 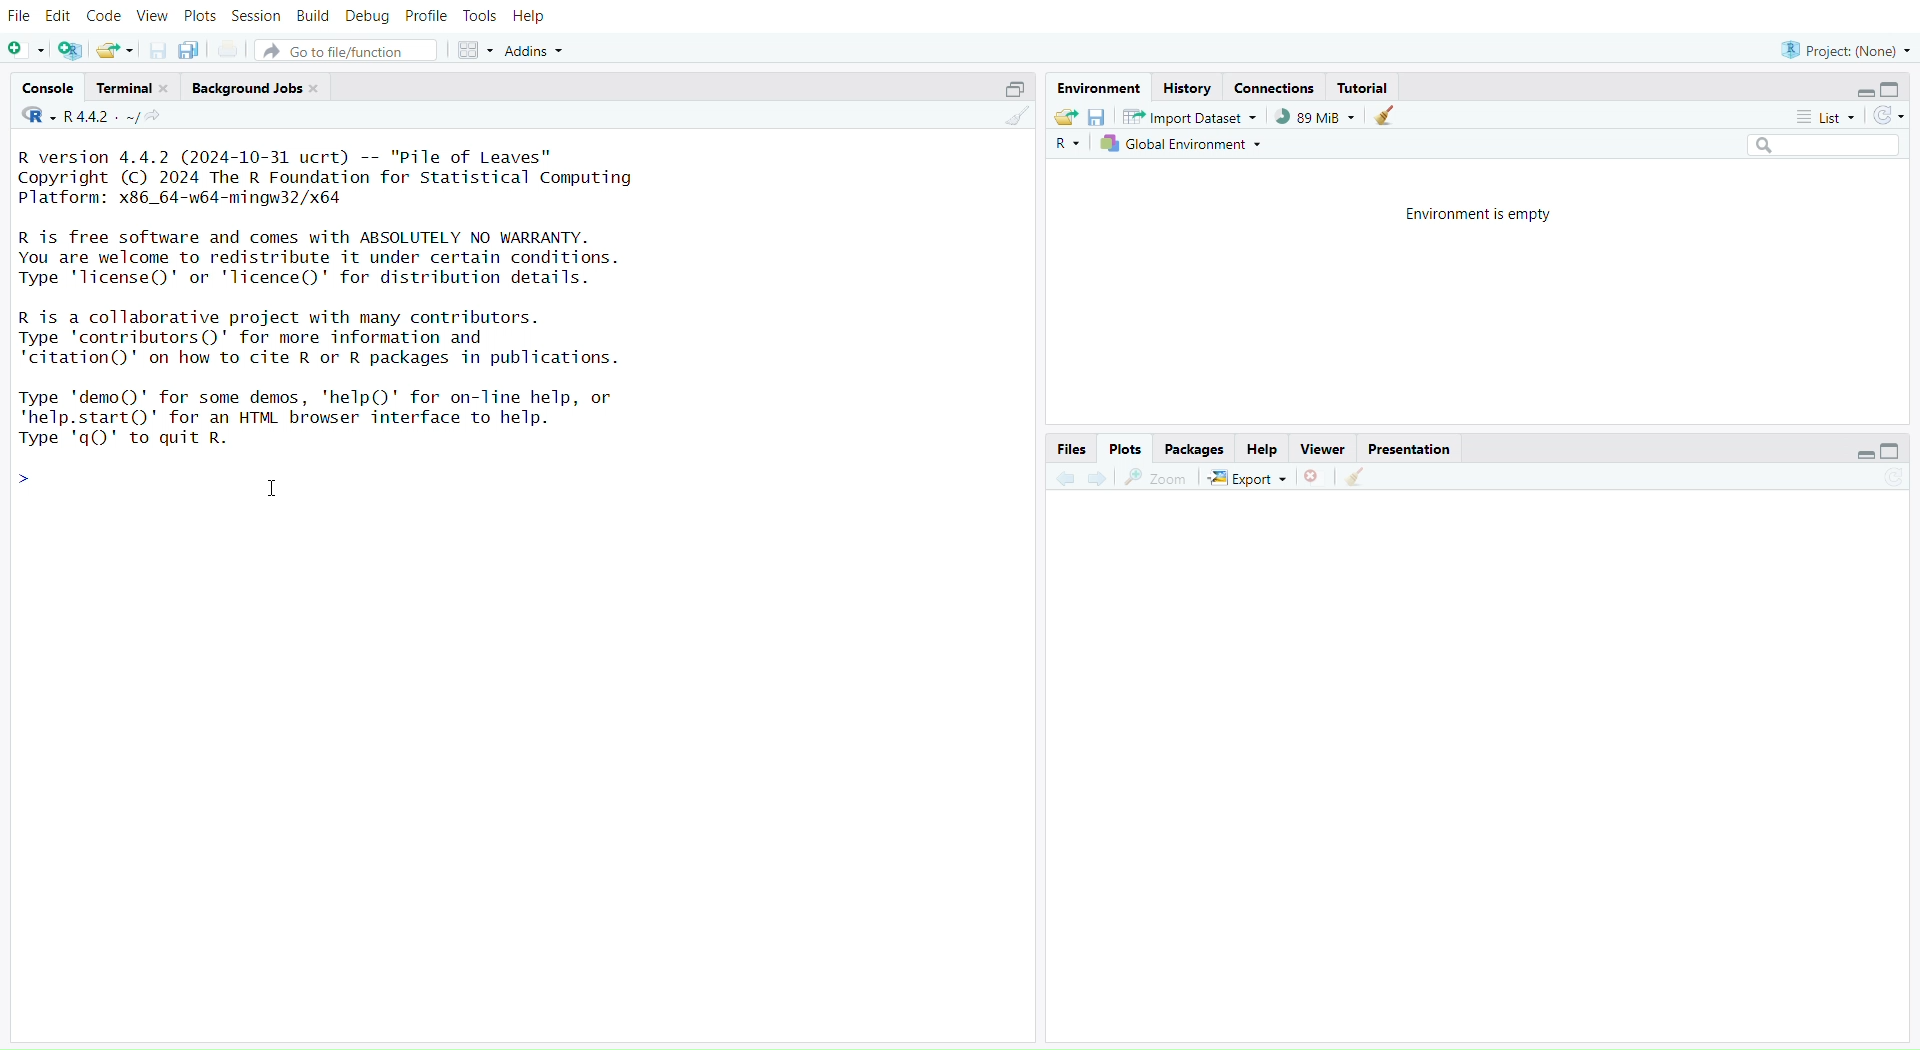 I want to click on Console, so click(x=48, y=89).